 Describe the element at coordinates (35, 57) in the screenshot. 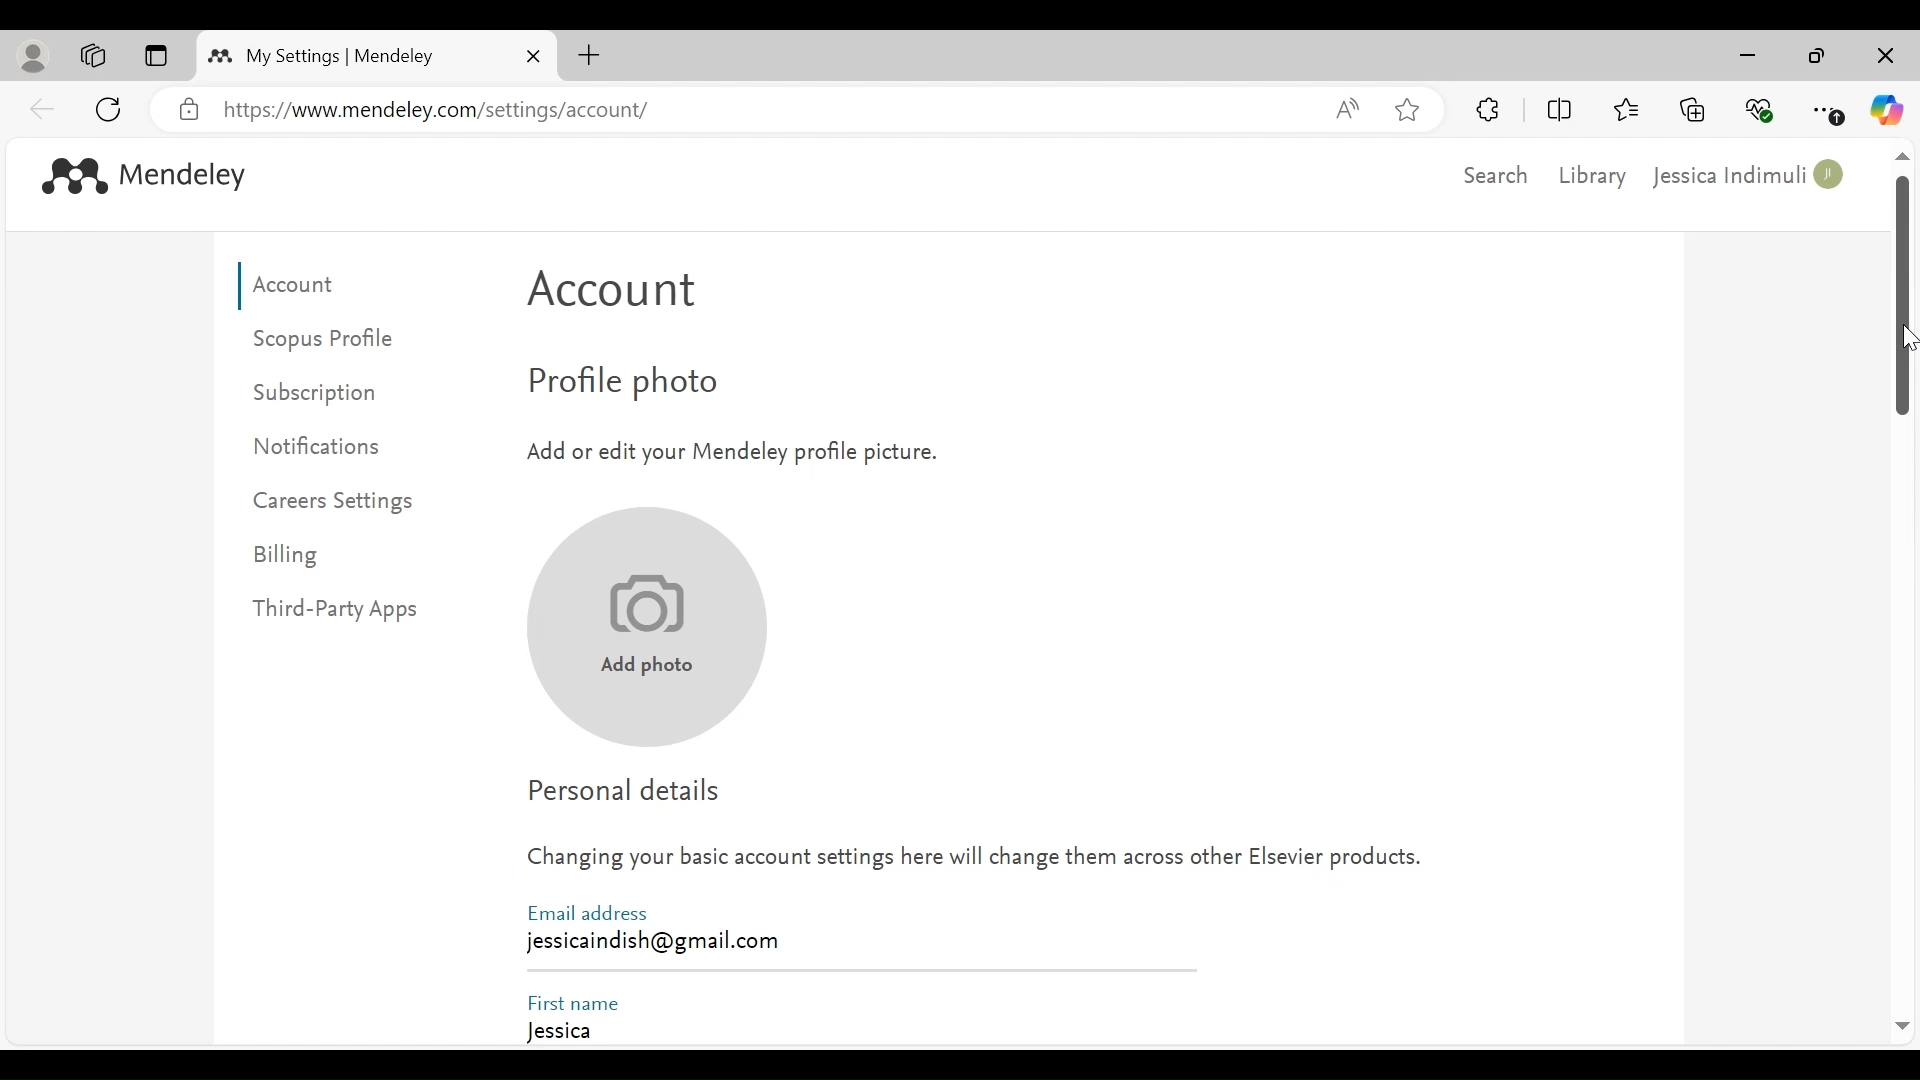

I see `personal` at that location.